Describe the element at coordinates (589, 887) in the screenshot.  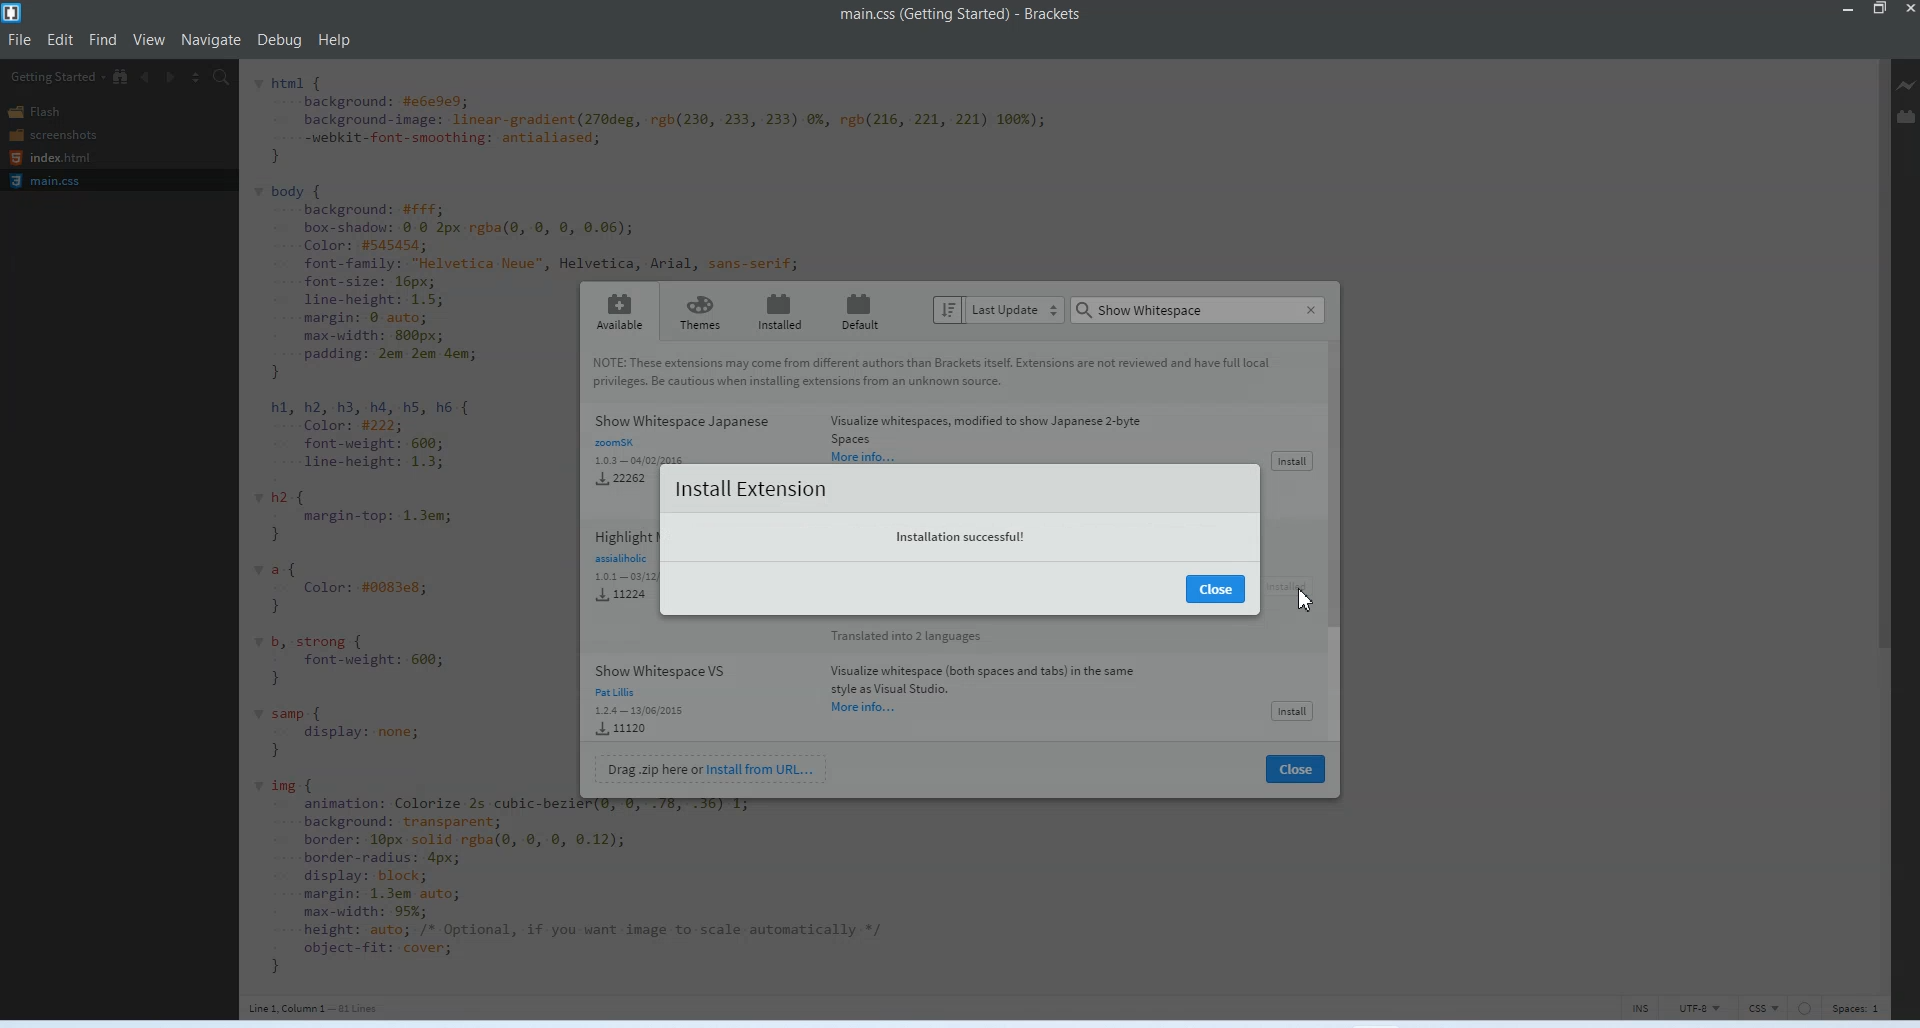
I see `code` at that location.